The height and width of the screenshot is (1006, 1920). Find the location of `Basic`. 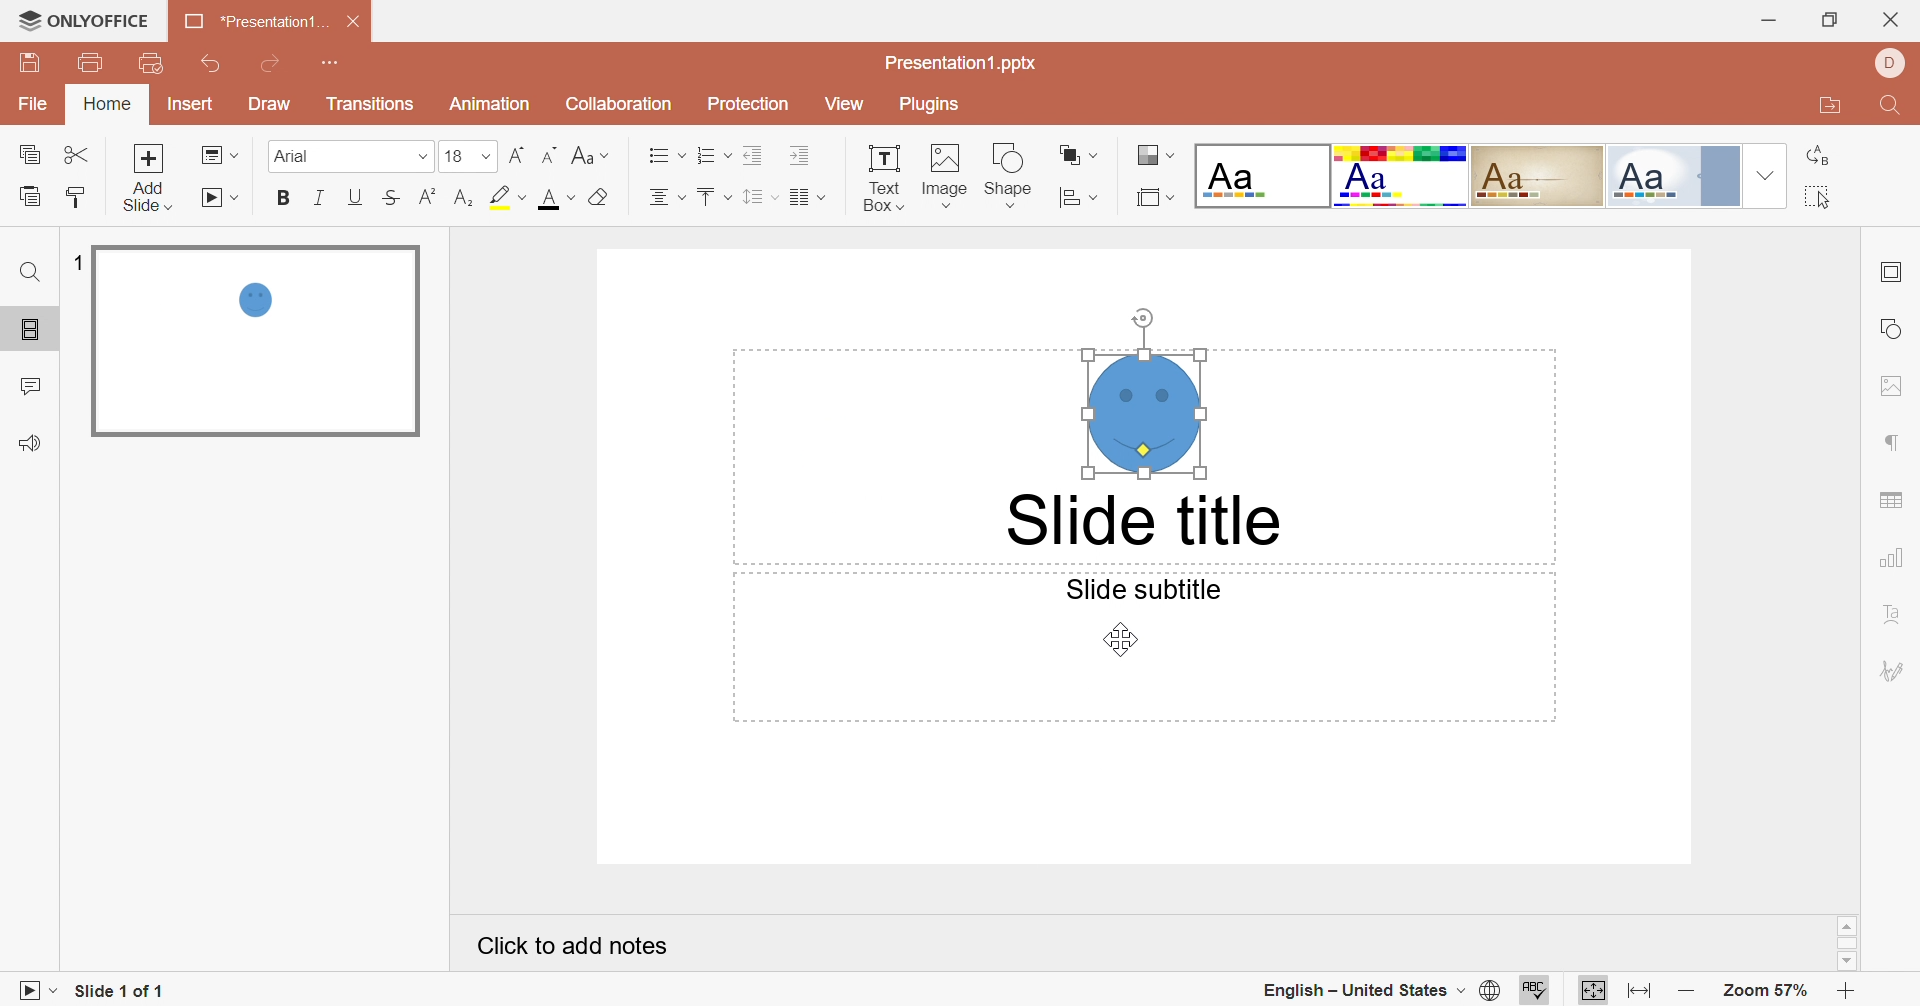

Basic is located at coordinates (1401, 176).